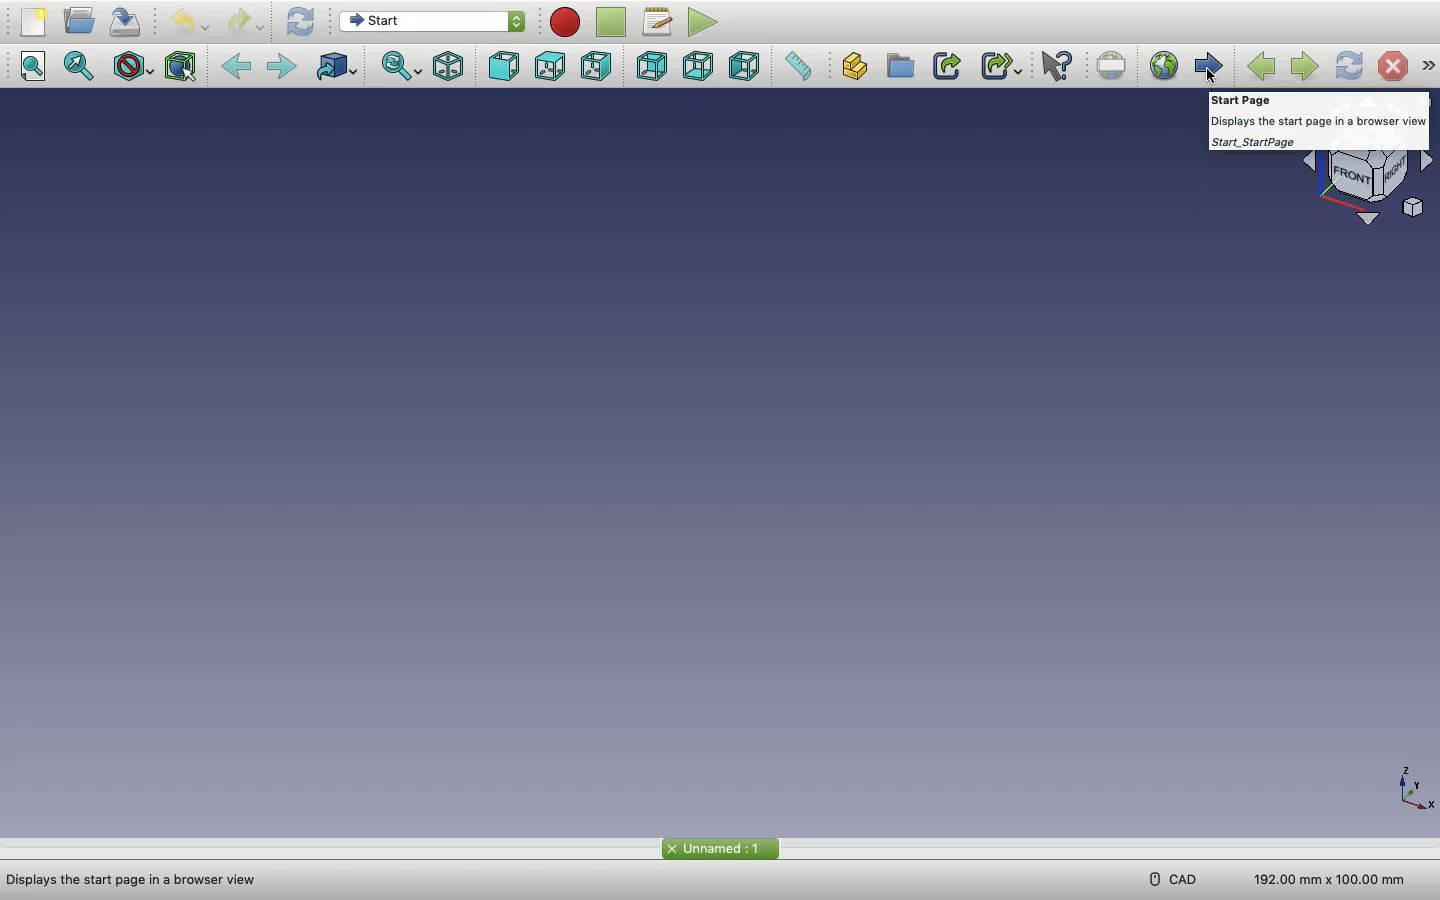 This screenshot has width=1440, height=900. Describe the element at coordinates (1409, 784) in the screenshot. I see `Axis` at that location.